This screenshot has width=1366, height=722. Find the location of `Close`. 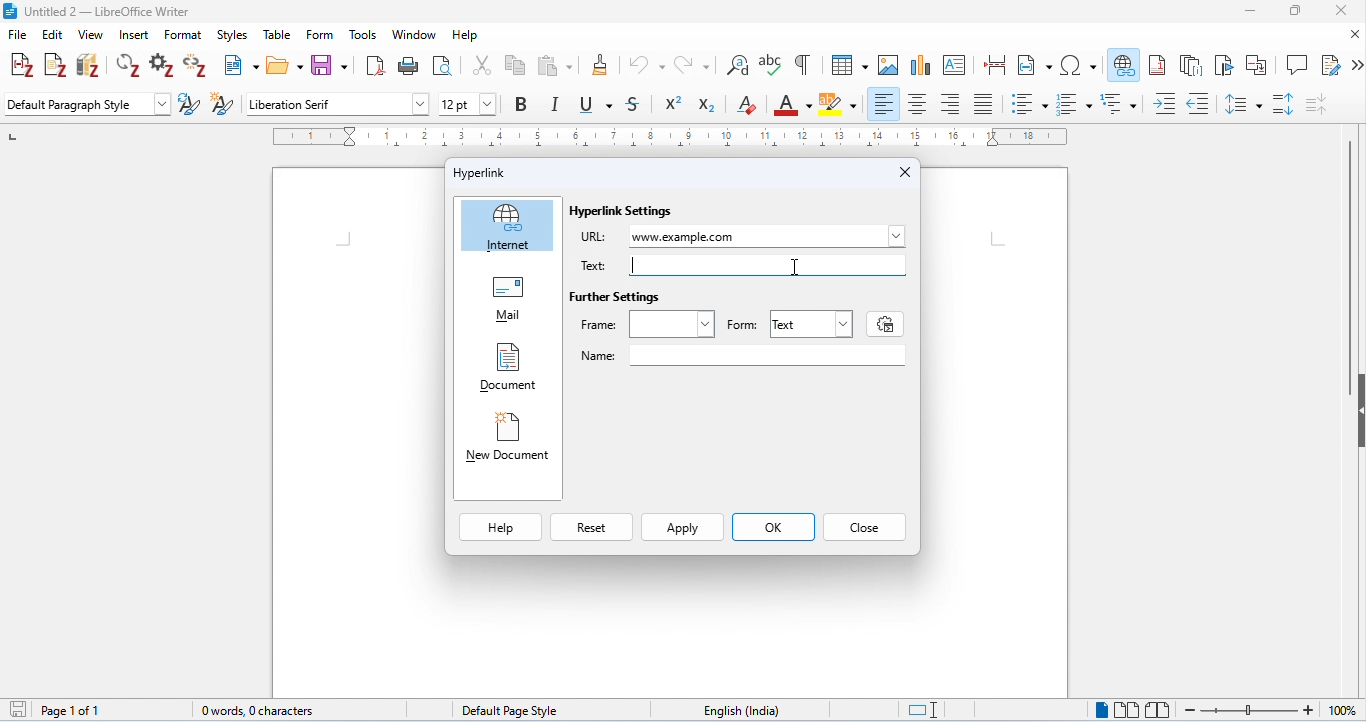

Close is located at coordinates (906, 171).